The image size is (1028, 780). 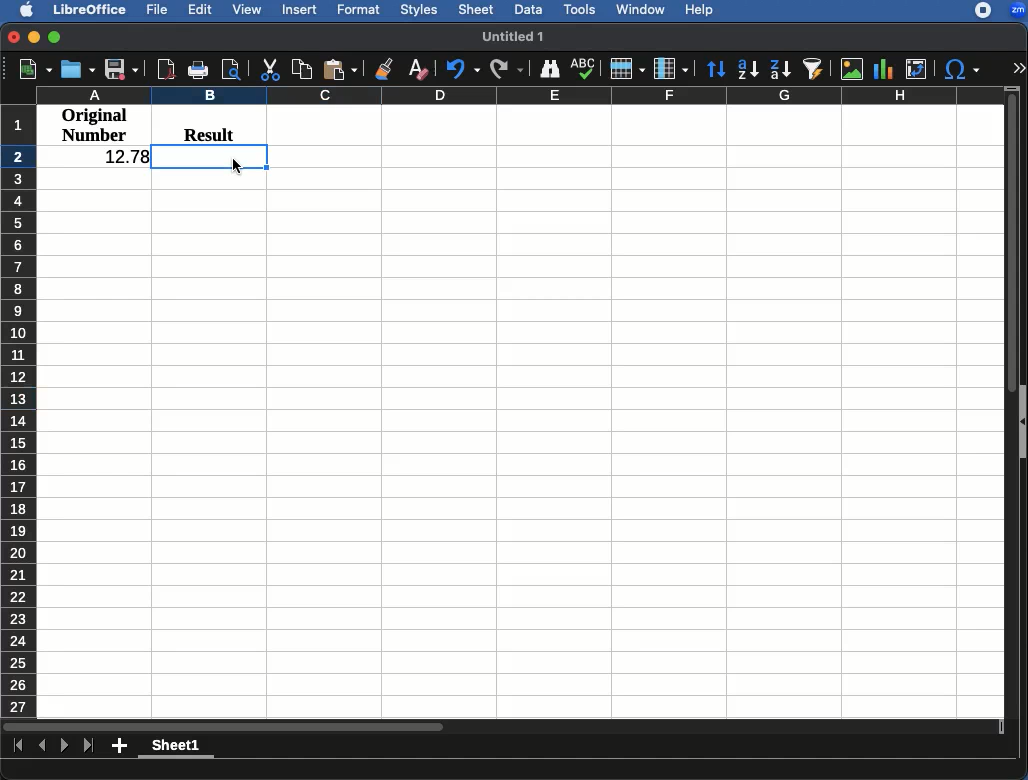 I want to click on Print, so click(x=197, y=71).